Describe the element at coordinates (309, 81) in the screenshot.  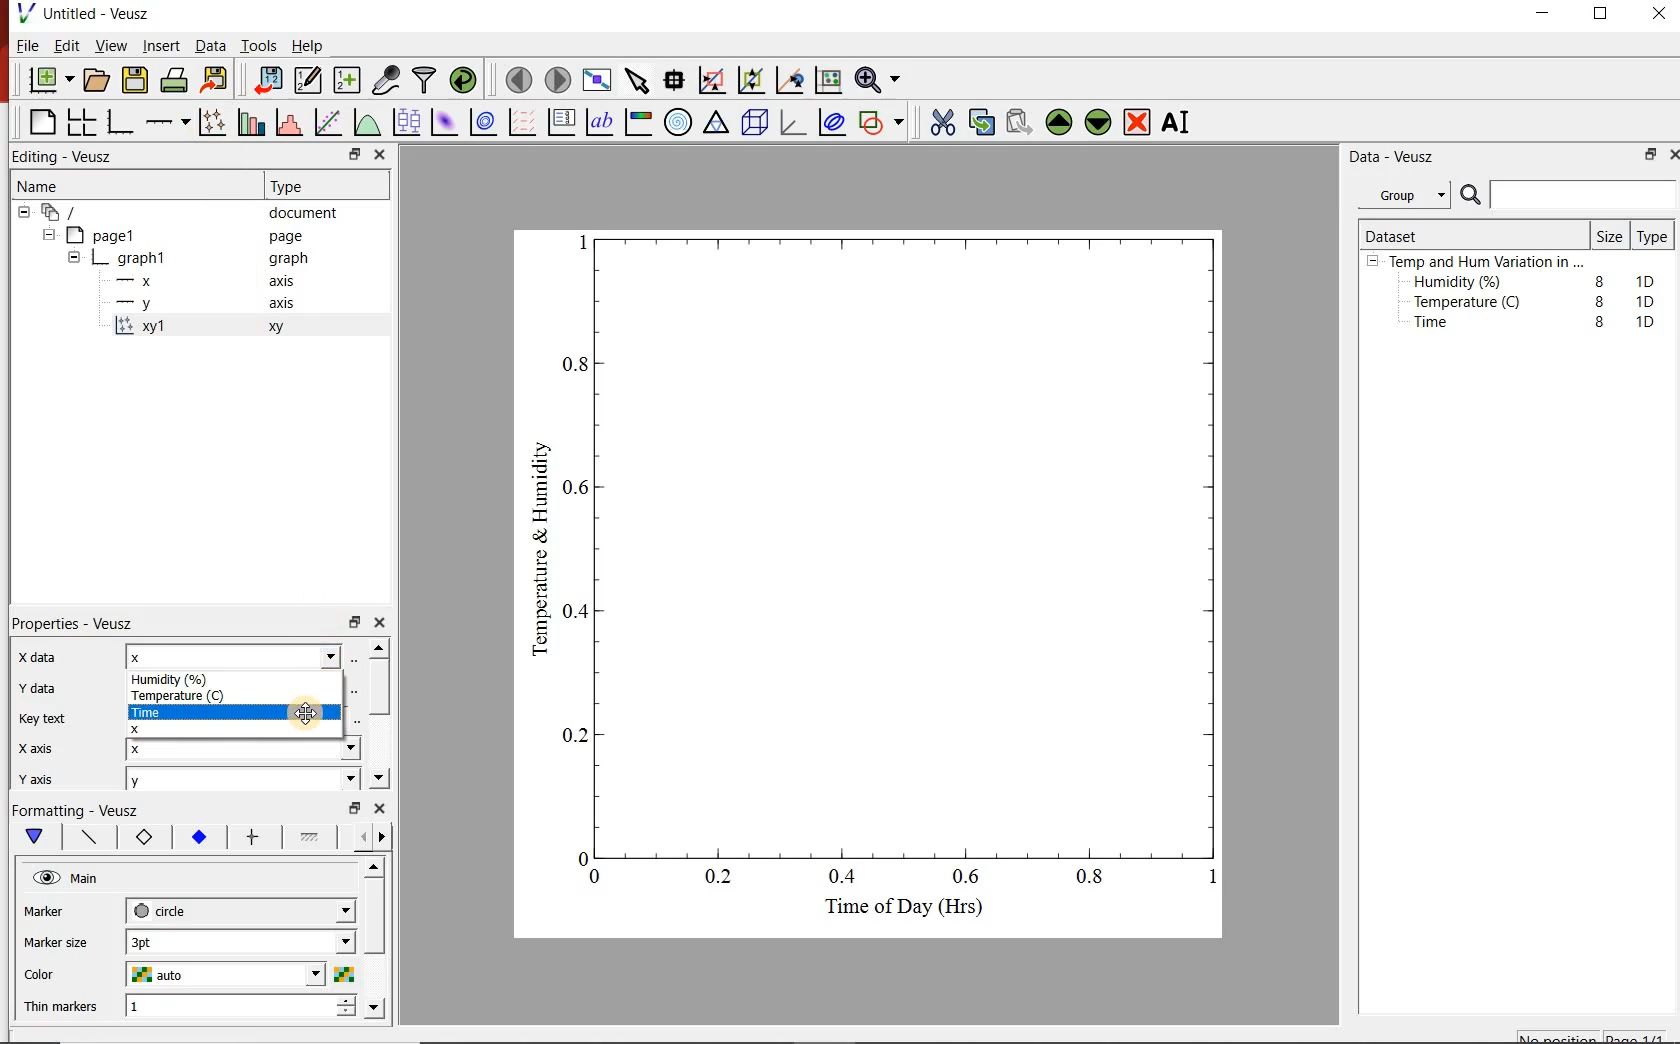
I see `Edit and enter new datasets` at that location.